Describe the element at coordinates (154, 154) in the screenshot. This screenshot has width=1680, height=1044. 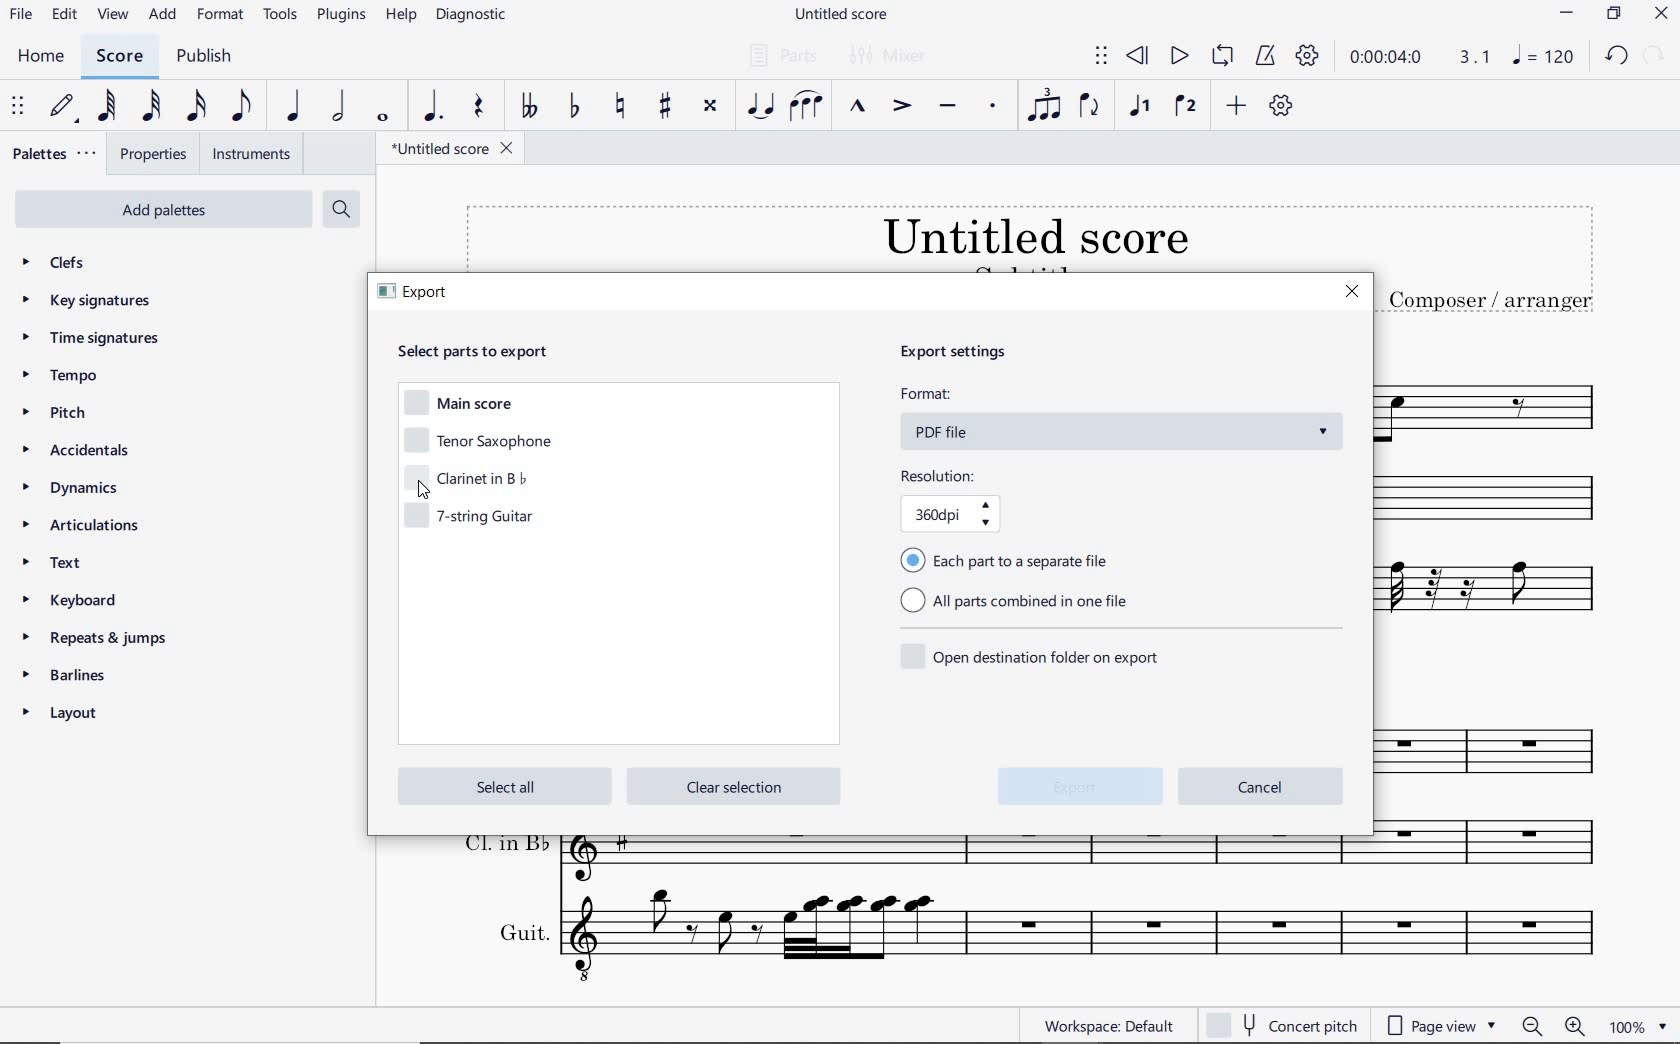
I see `PROPERTIES` at that location.